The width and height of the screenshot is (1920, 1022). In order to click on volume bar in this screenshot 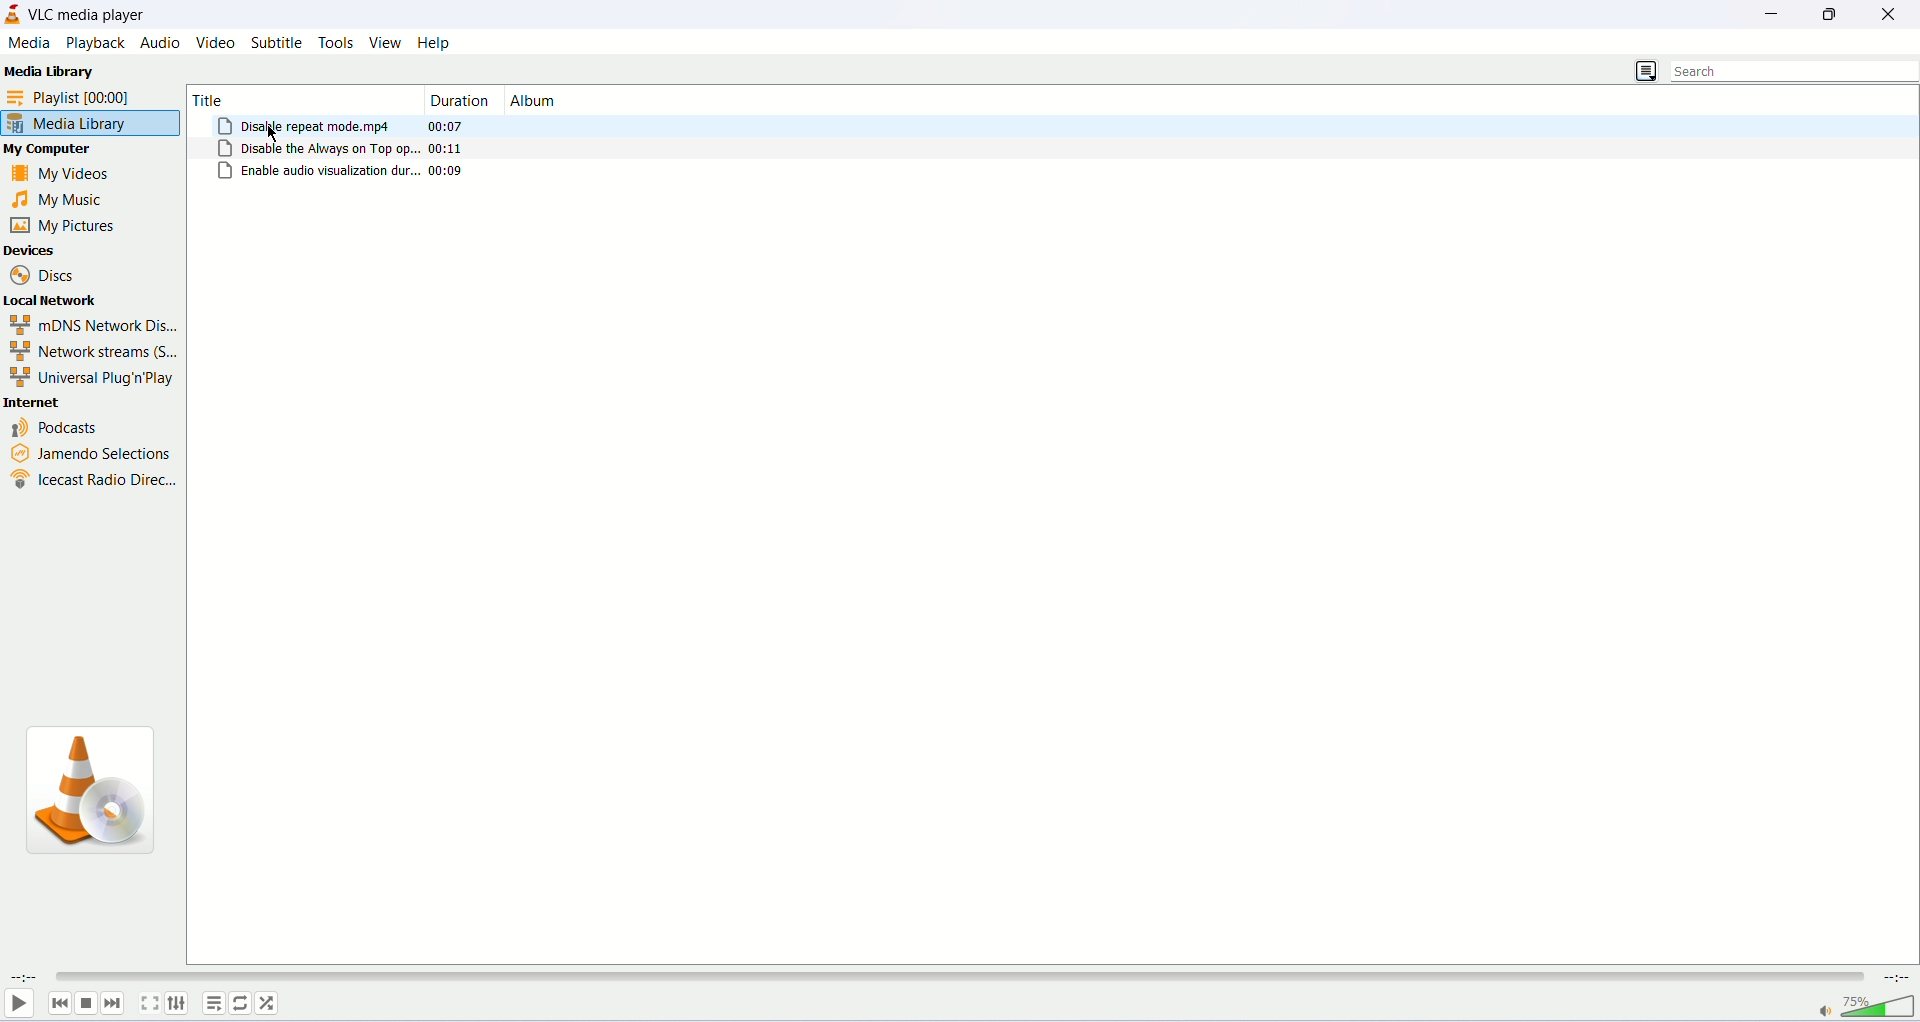, I will do `click(1880, 1006)`.